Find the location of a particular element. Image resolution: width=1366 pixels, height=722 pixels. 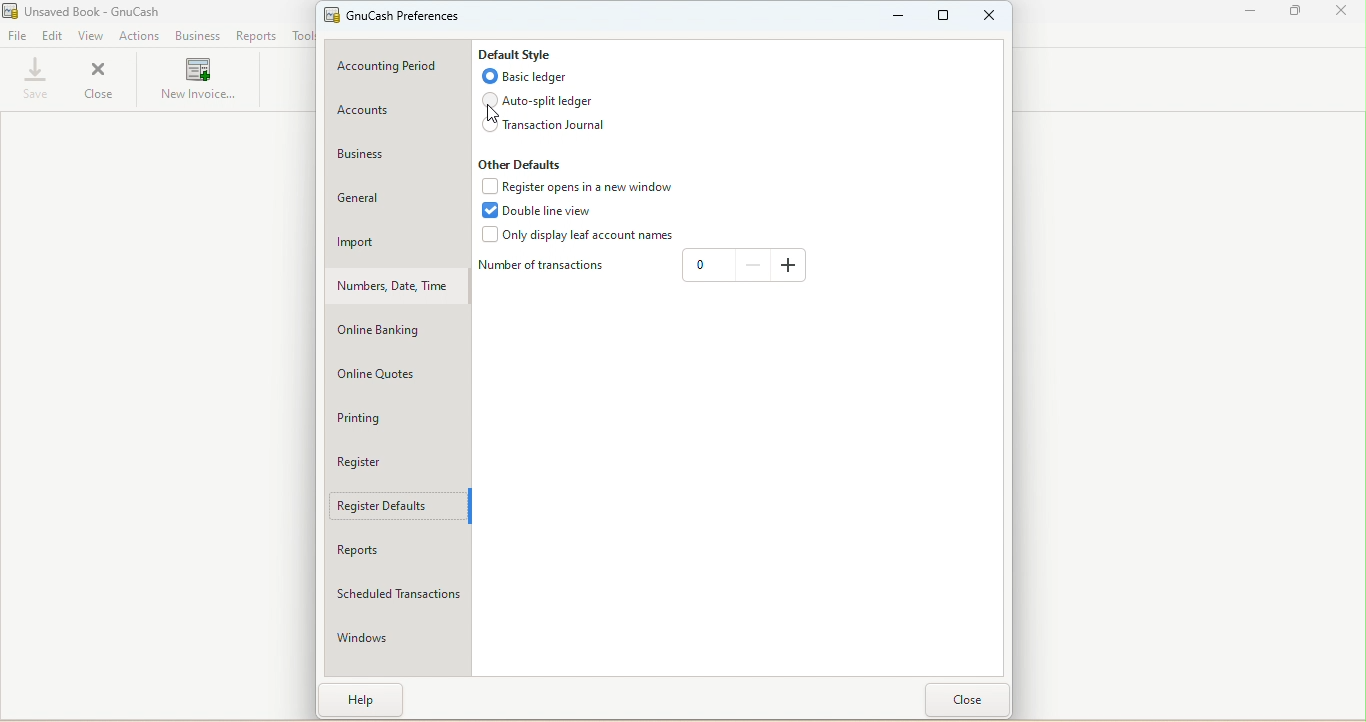

New invoices is located at coordinates (197, 82).